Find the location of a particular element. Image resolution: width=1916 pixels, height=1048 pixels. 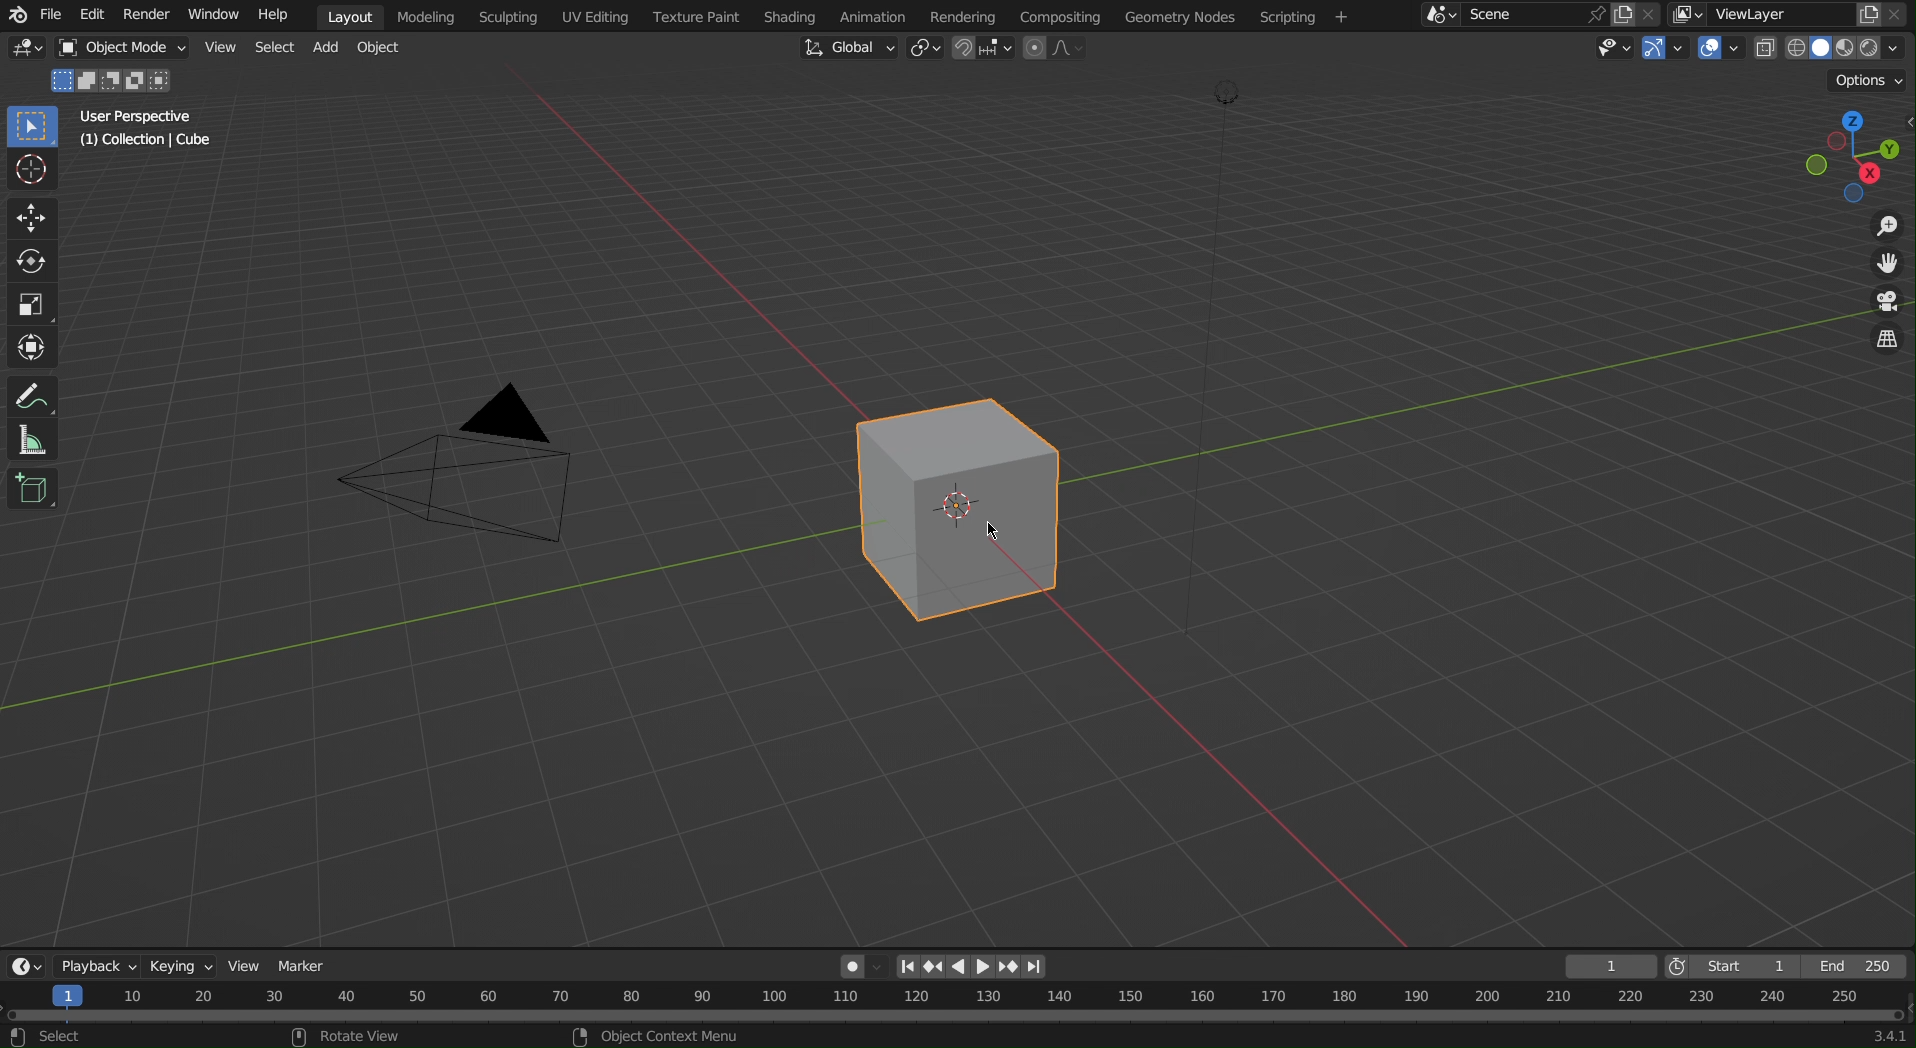

Scripting is located at coordinates (1301, 17).